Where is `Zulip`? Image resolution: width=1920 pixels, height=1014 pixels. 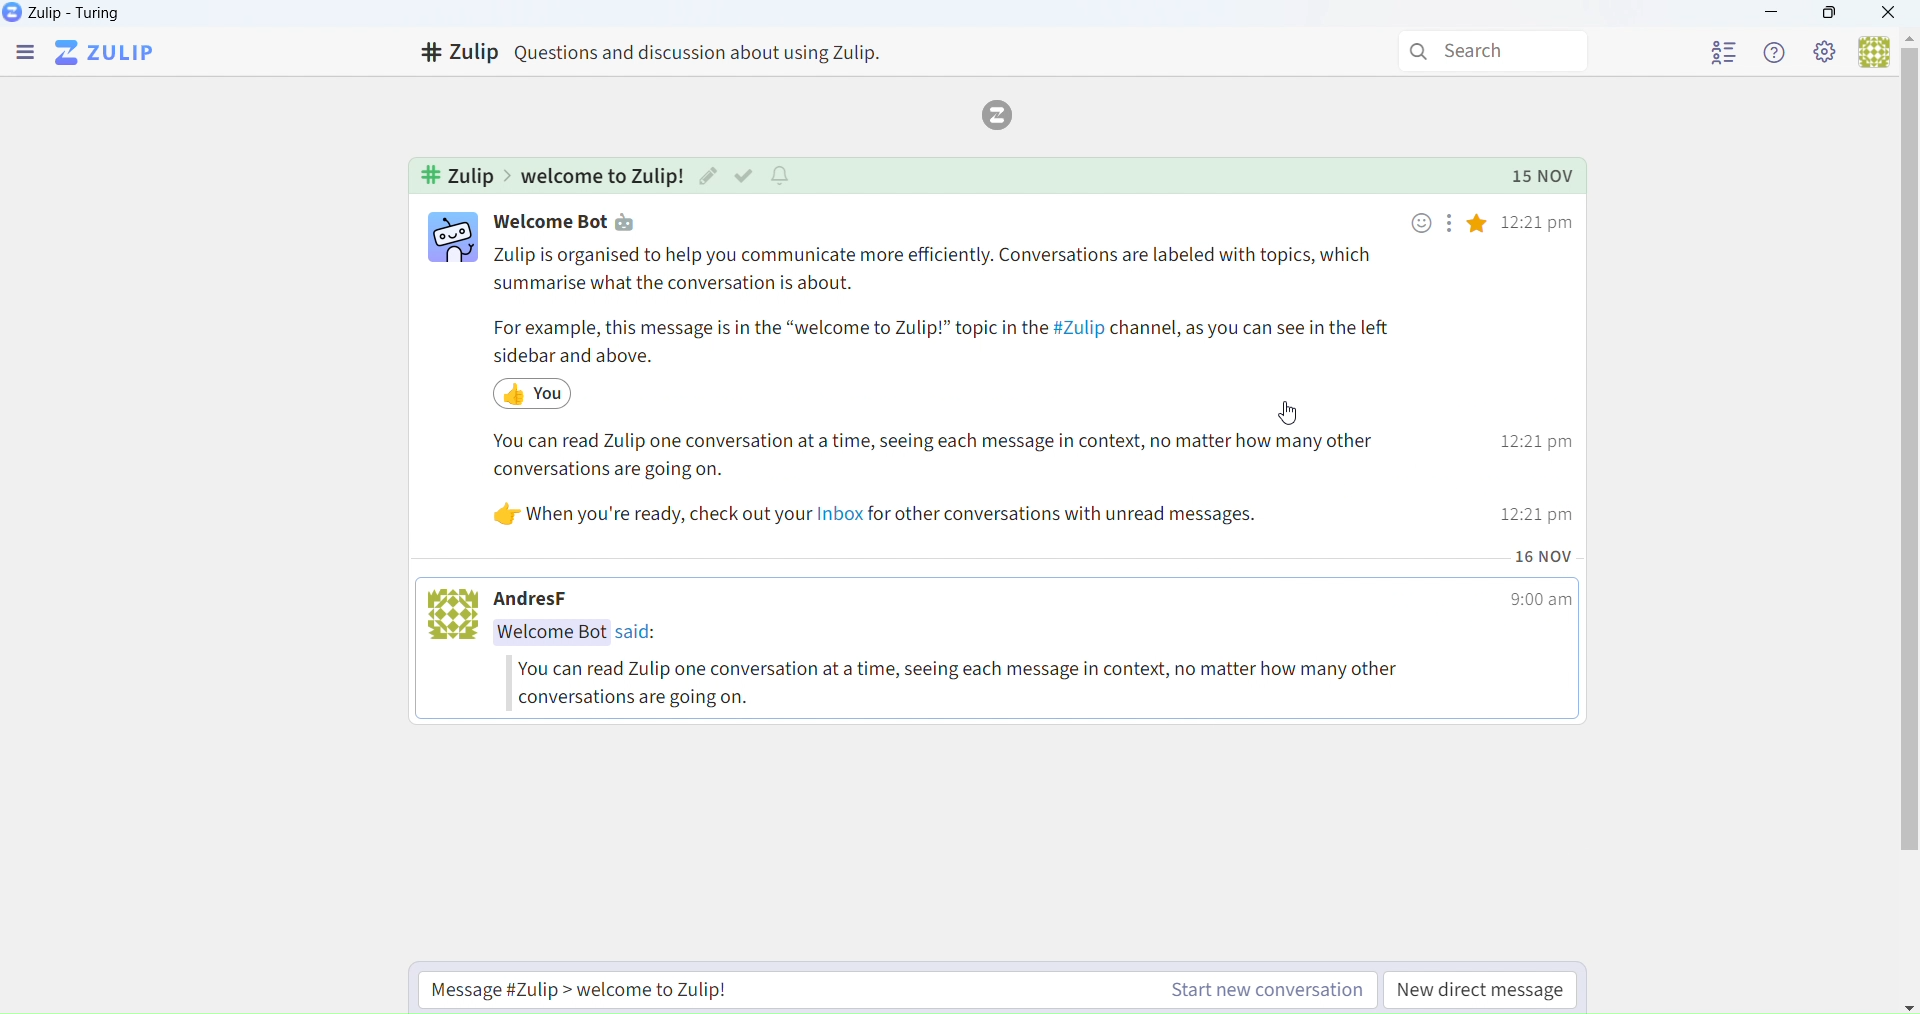 Zulip is located at coordinates (109, 51).